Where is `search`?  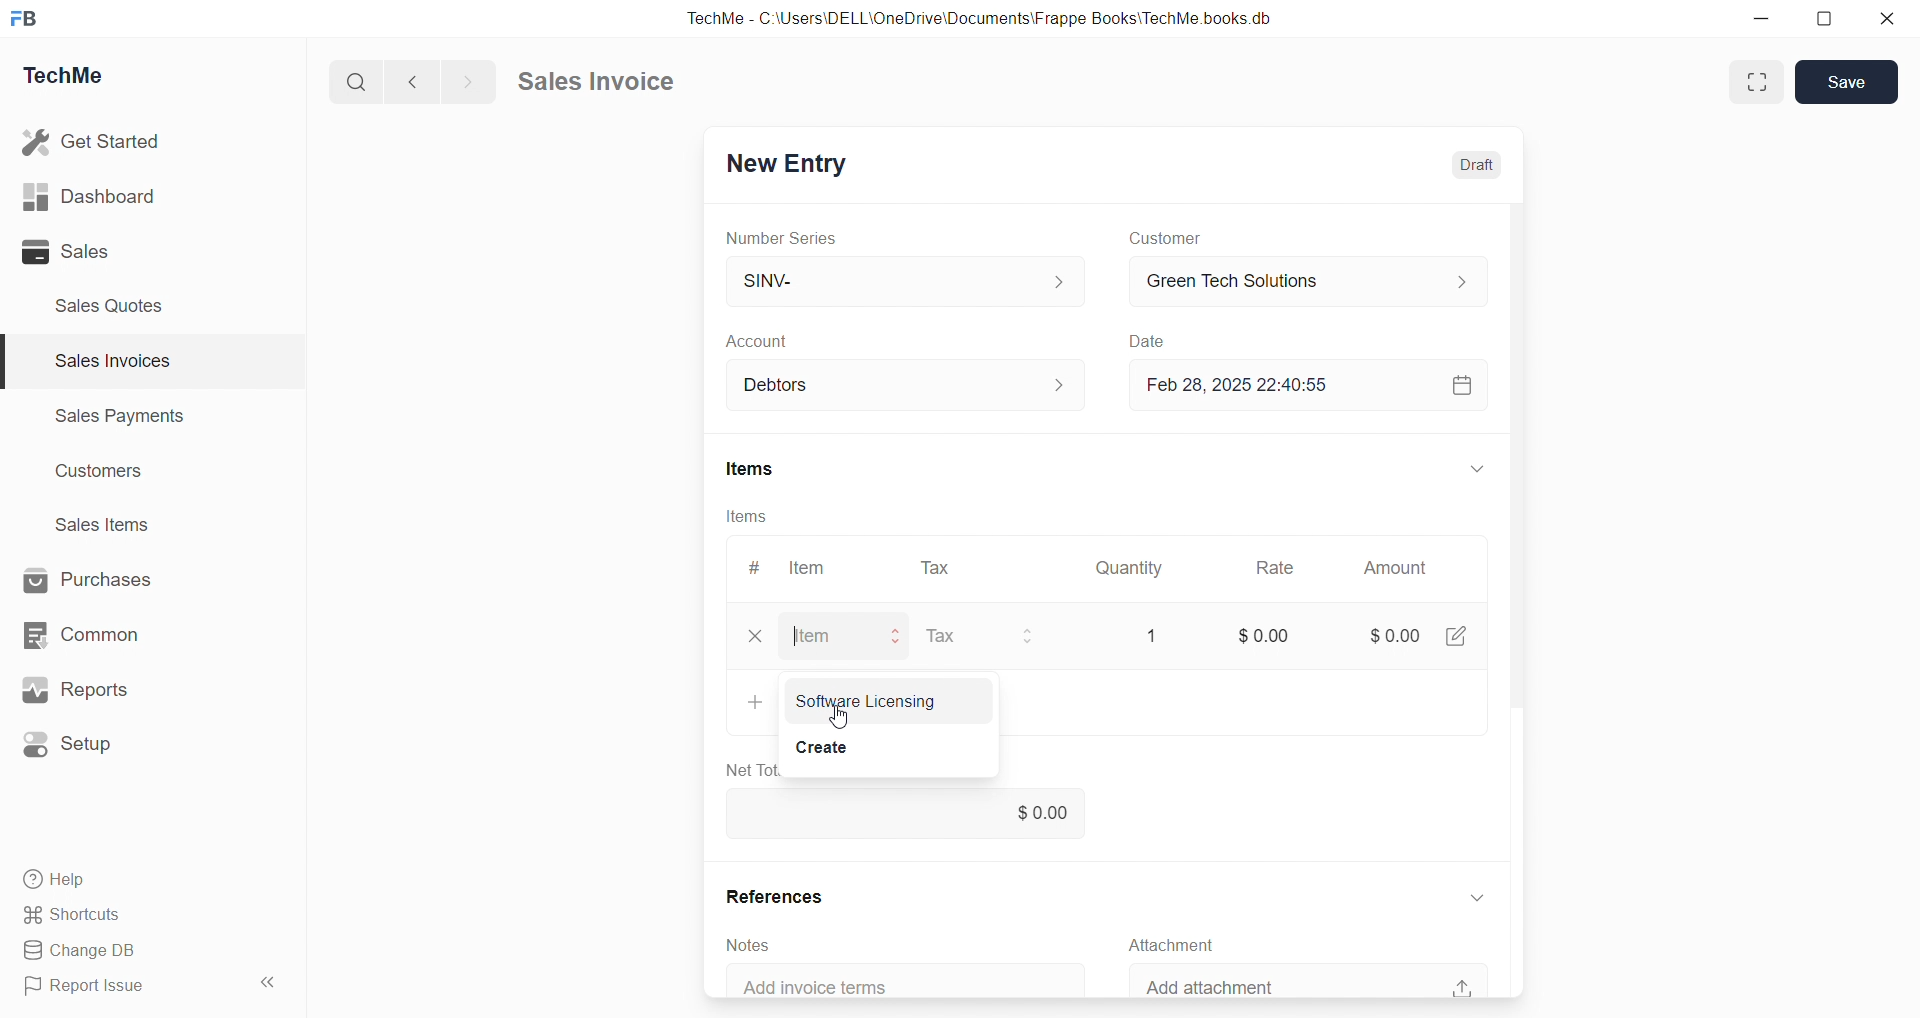 search is located at coordinates (353, 83).